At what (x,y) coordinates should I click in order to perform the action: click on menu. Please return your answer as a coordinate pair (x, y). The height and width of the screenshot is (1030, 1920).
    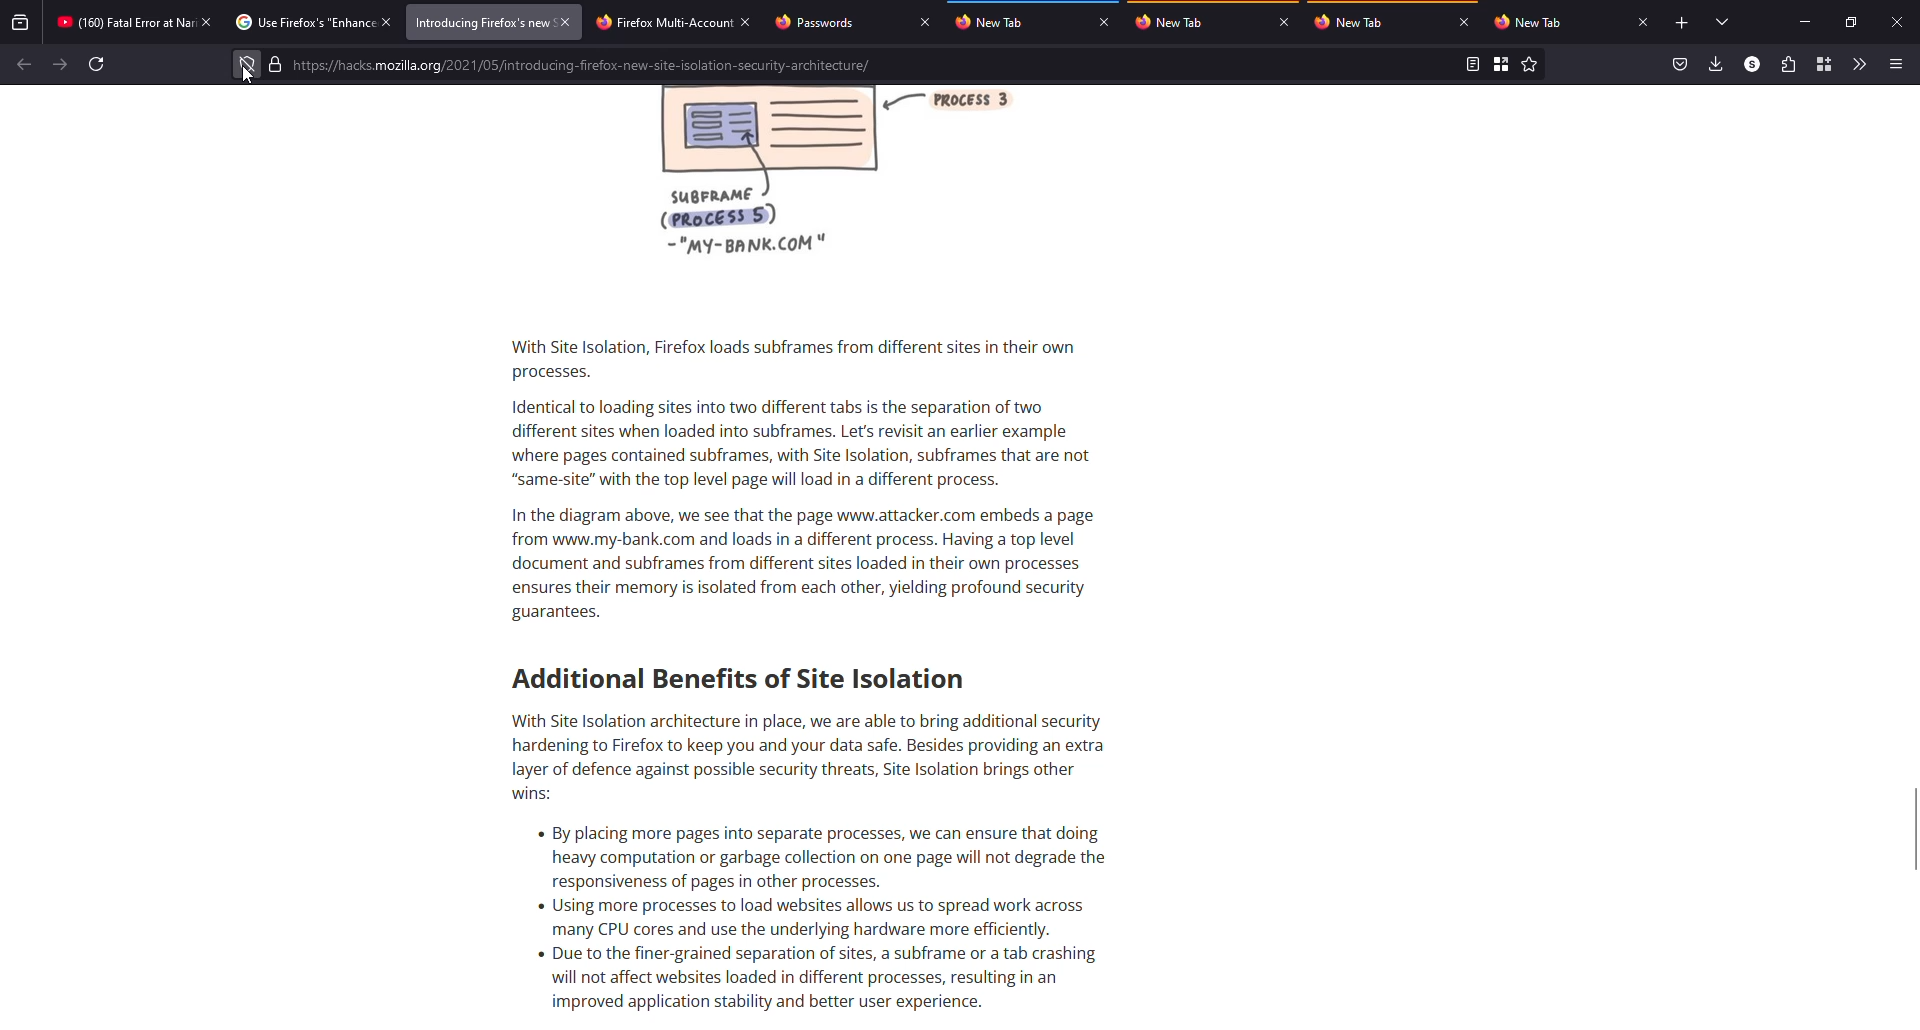
    Looking at the image, I should click on (1897, 63).